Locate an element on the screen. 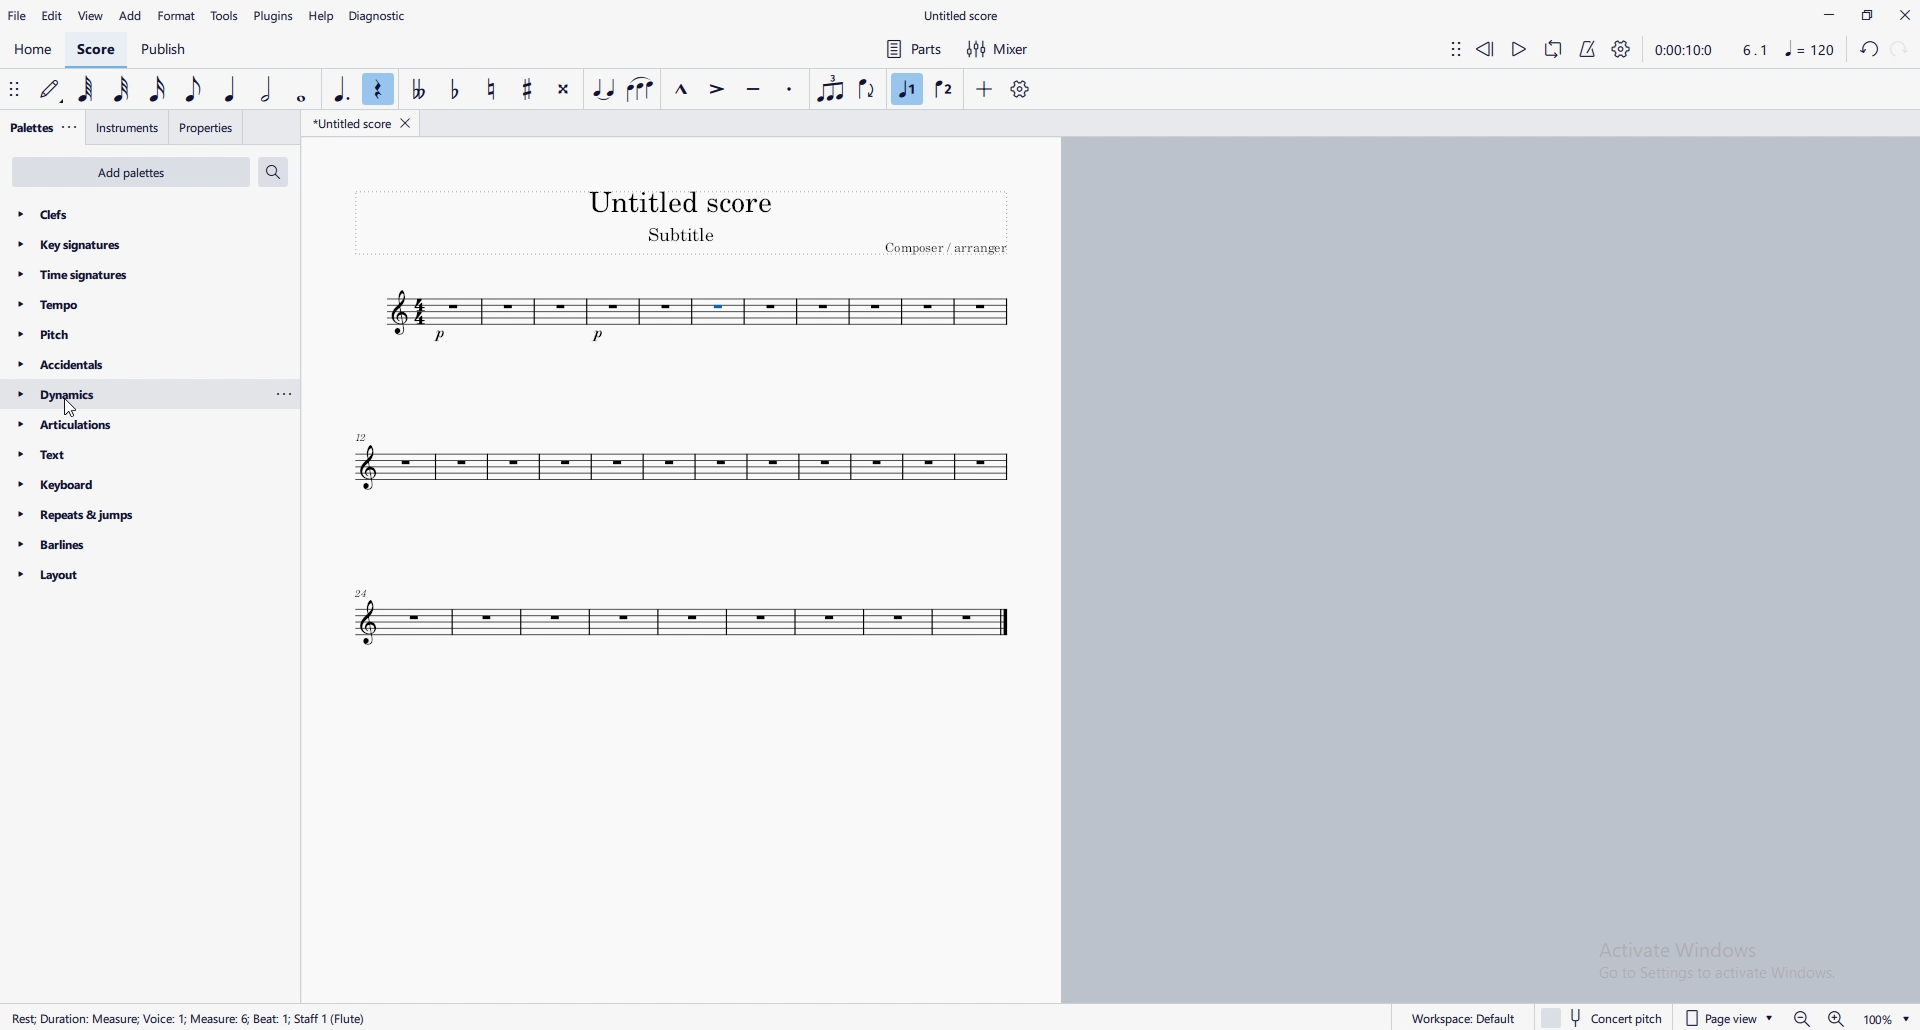 Image resolution: width=1920 pixels, height=1030 pixels. workplace default is located at coordinates (1449, 1011).